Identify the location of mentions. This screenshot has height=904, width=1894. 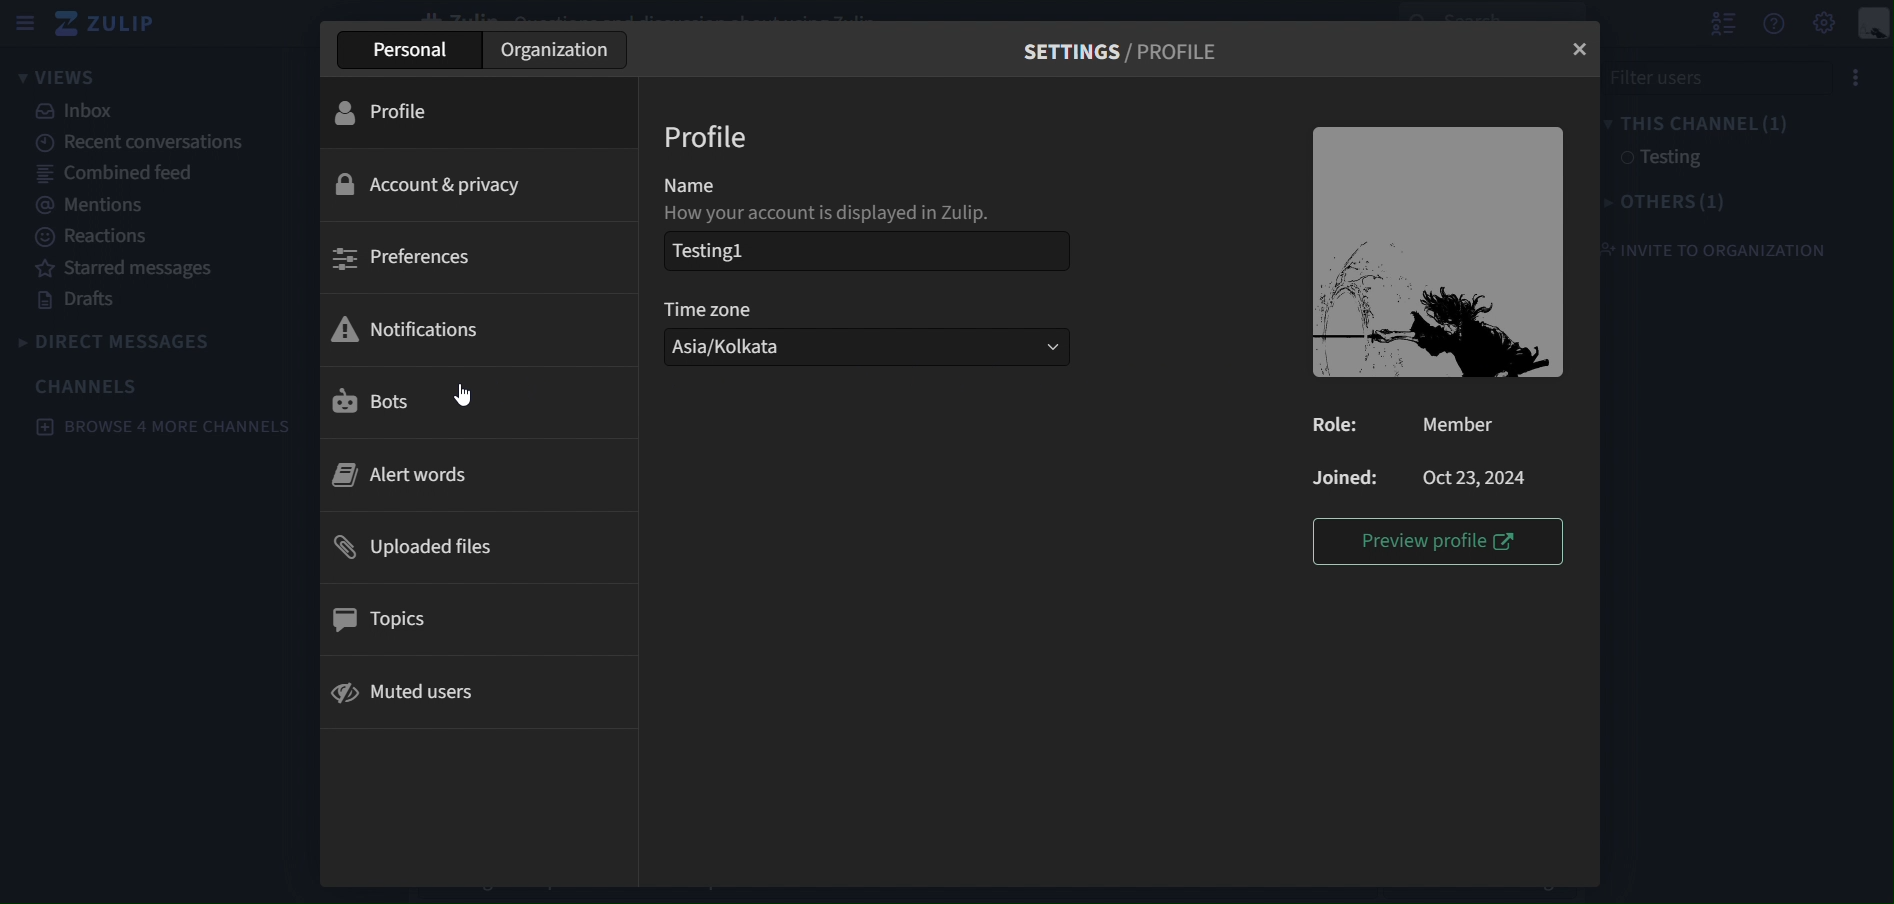
(88, 205).